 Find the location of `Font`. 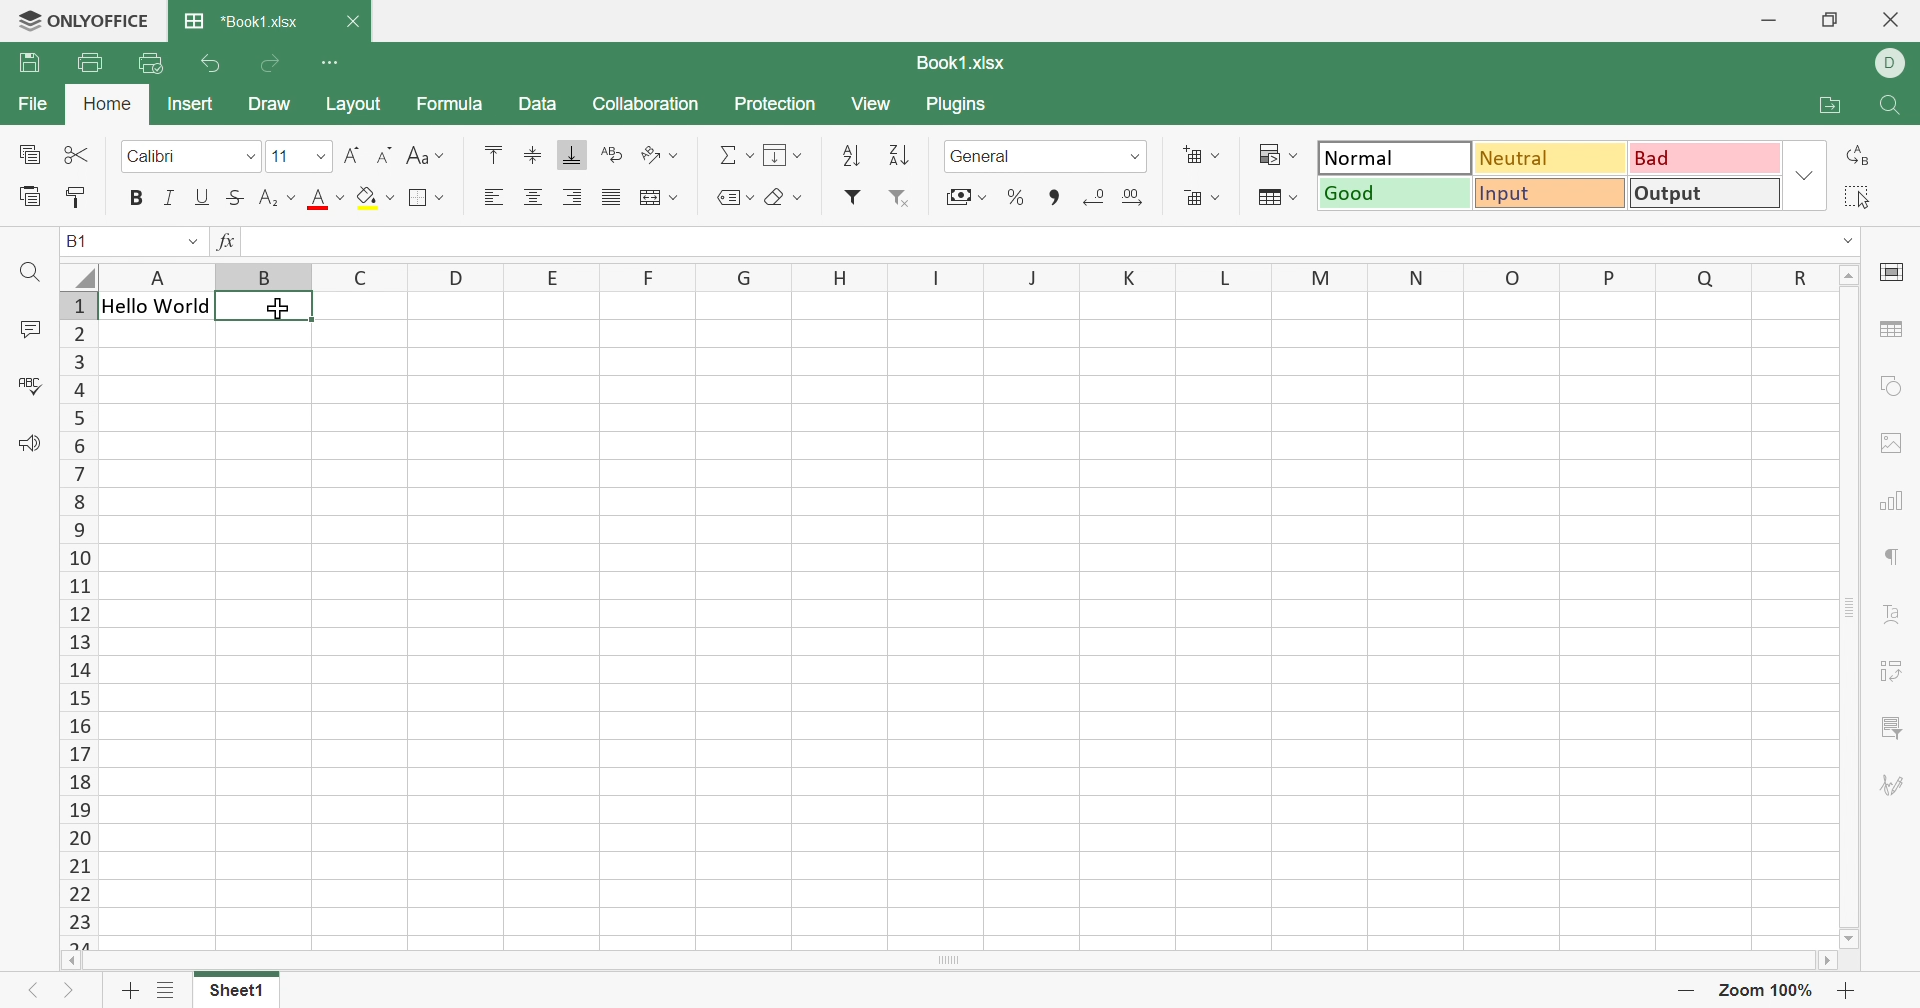

Font is located at coordinates (189, 157).